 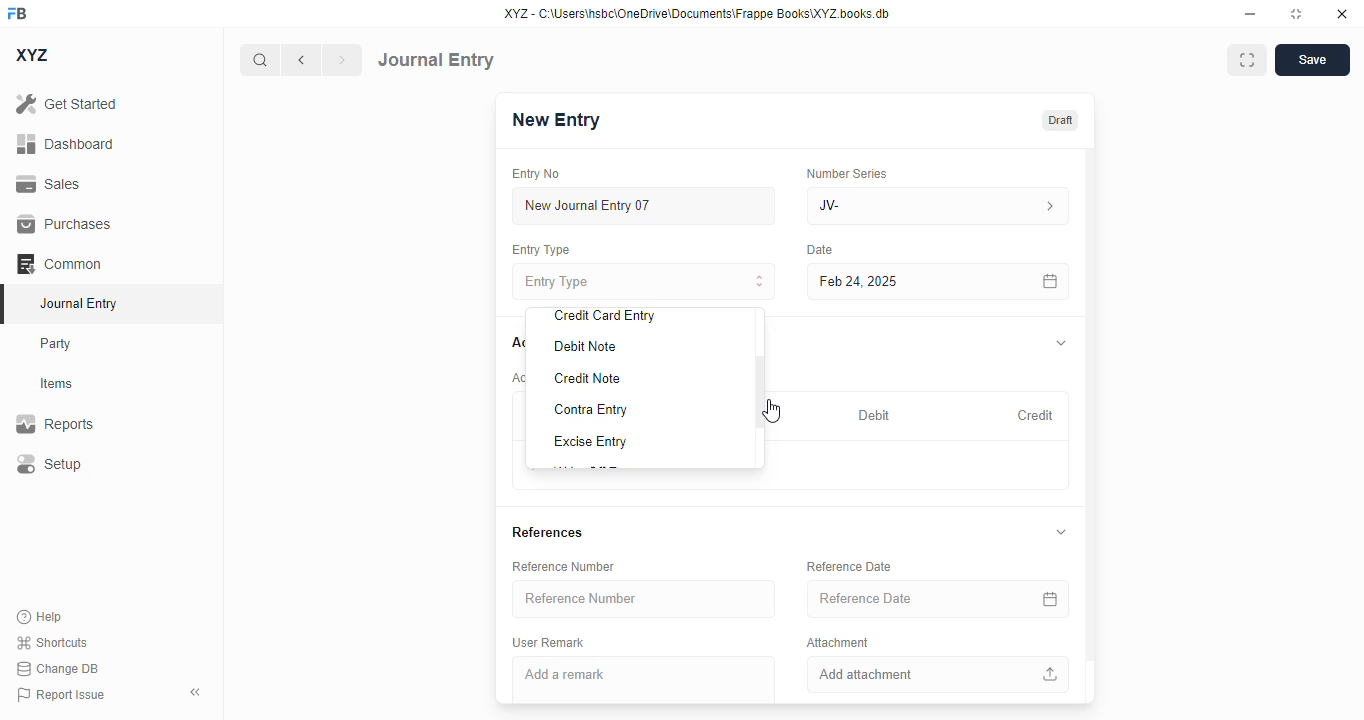 I want to click on add a remark, so click(x=643, y=679).